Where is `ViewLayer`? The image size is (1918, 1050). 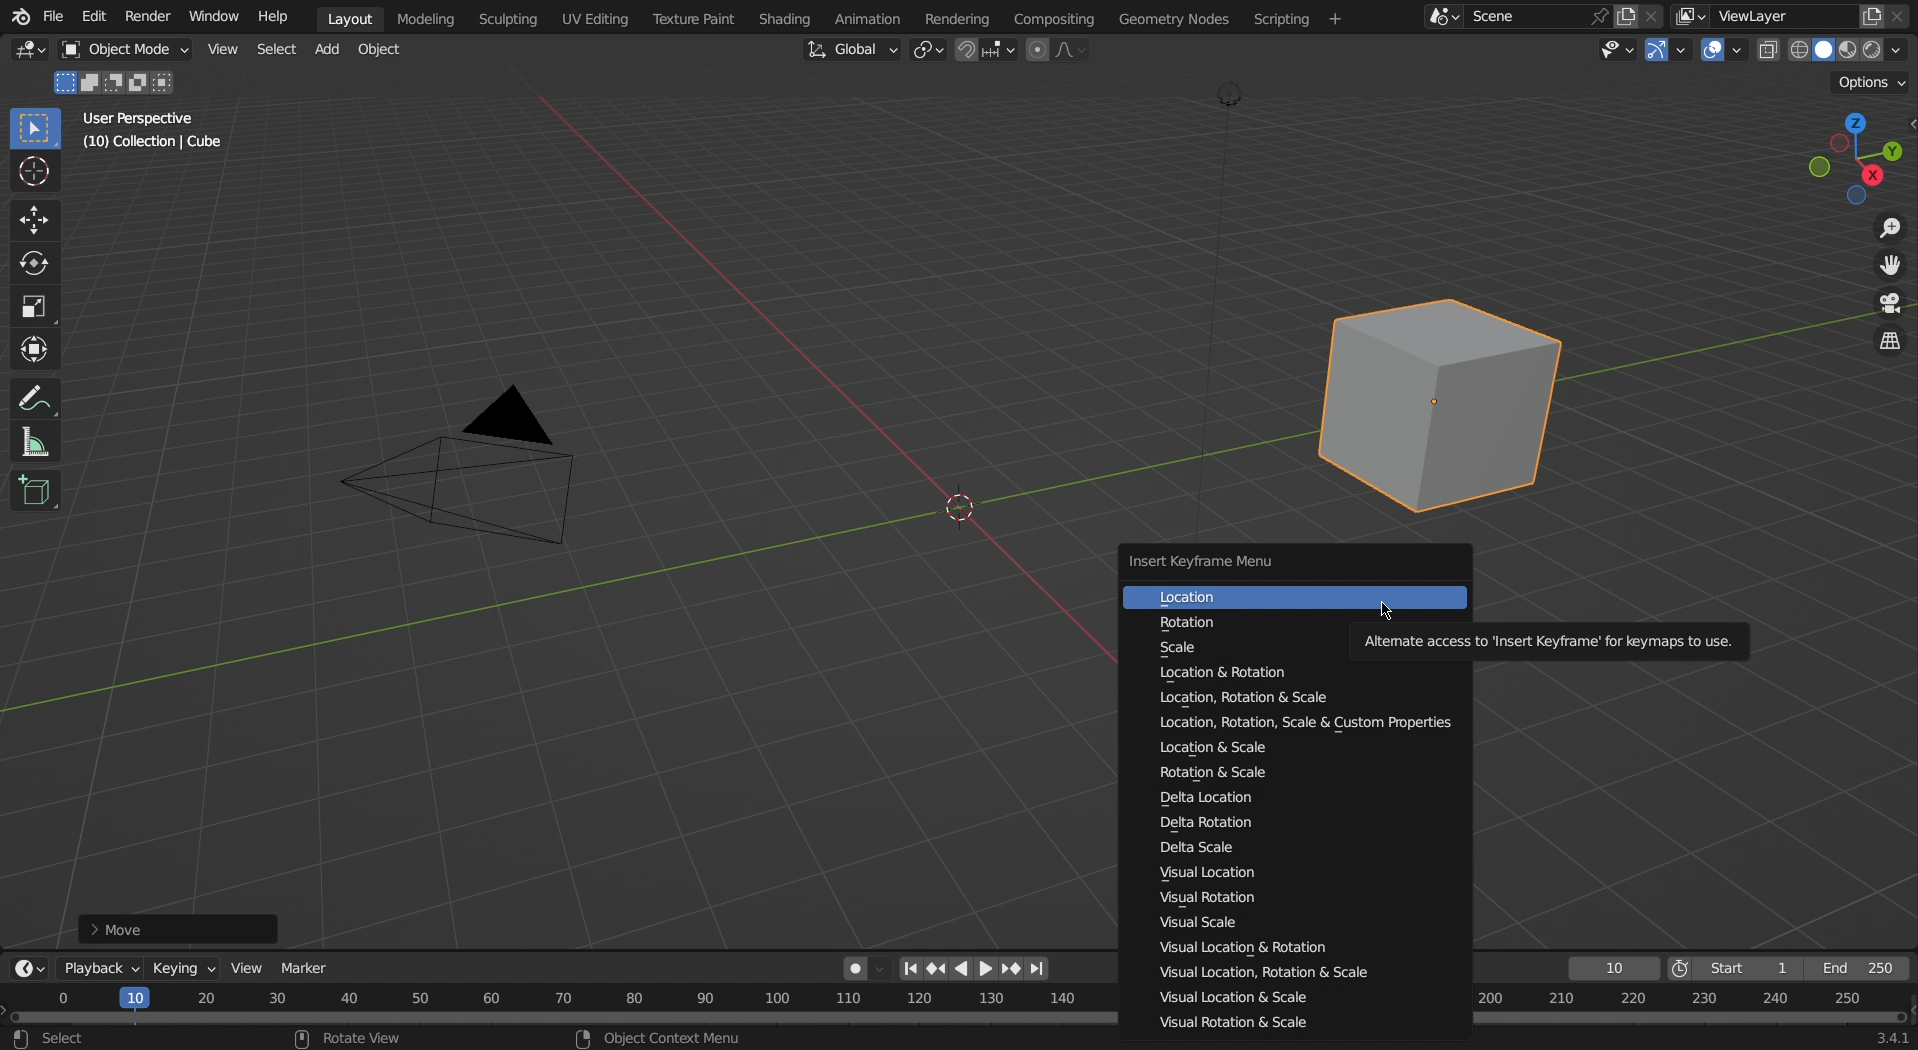
ViewLayer is located at coordinates (1770, 16).